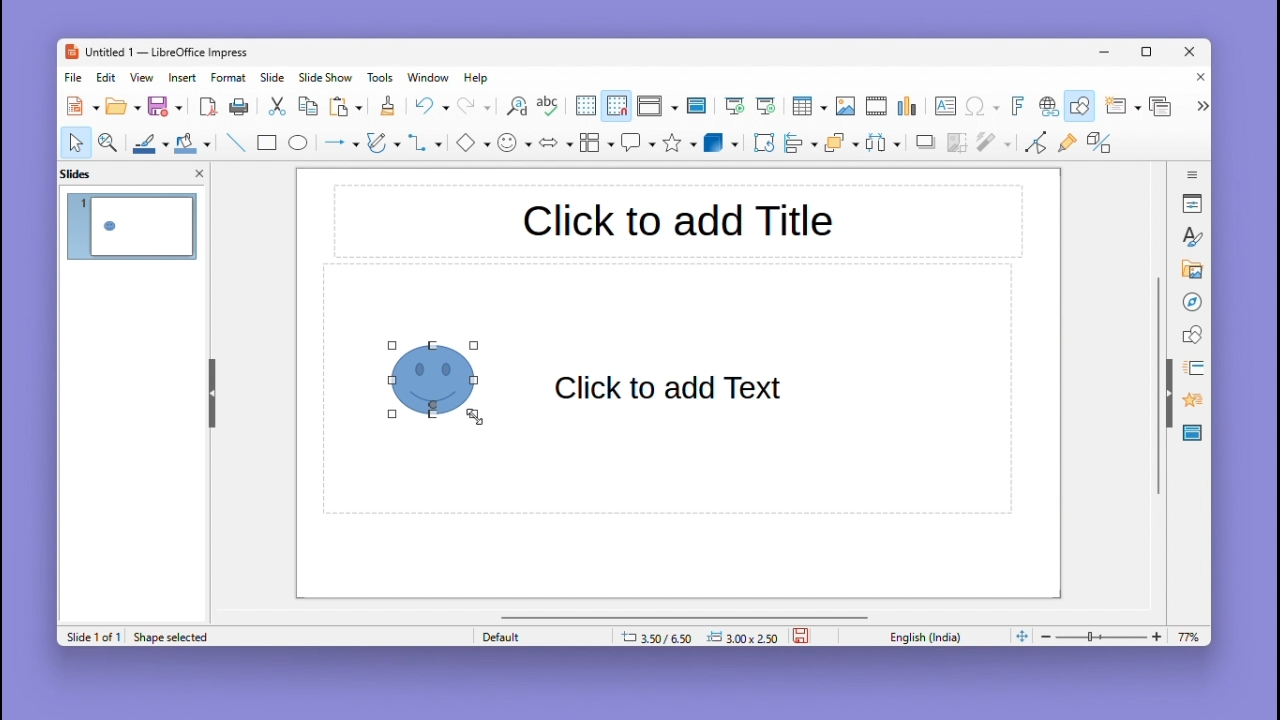 The width and height of the screenshot is (1280, 720). I want to click on Blocks, so click(597, 142).